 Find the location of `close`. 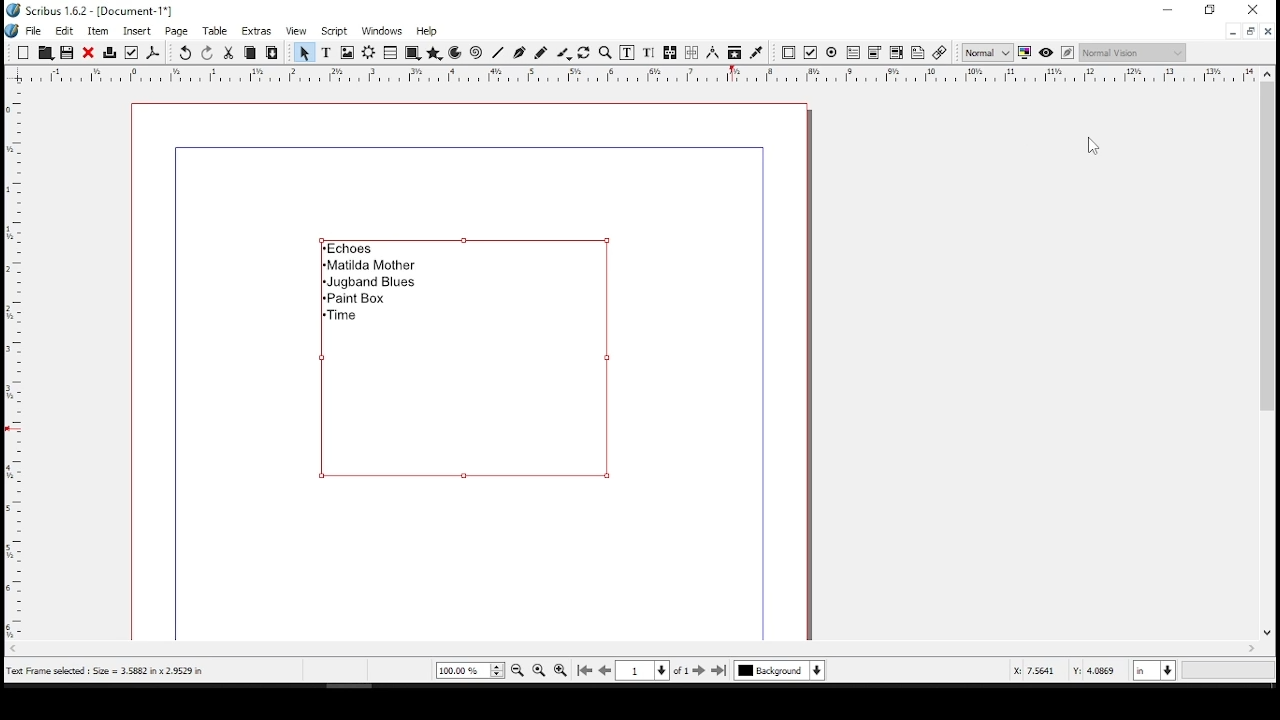

close is located at coordinates (88, 52).